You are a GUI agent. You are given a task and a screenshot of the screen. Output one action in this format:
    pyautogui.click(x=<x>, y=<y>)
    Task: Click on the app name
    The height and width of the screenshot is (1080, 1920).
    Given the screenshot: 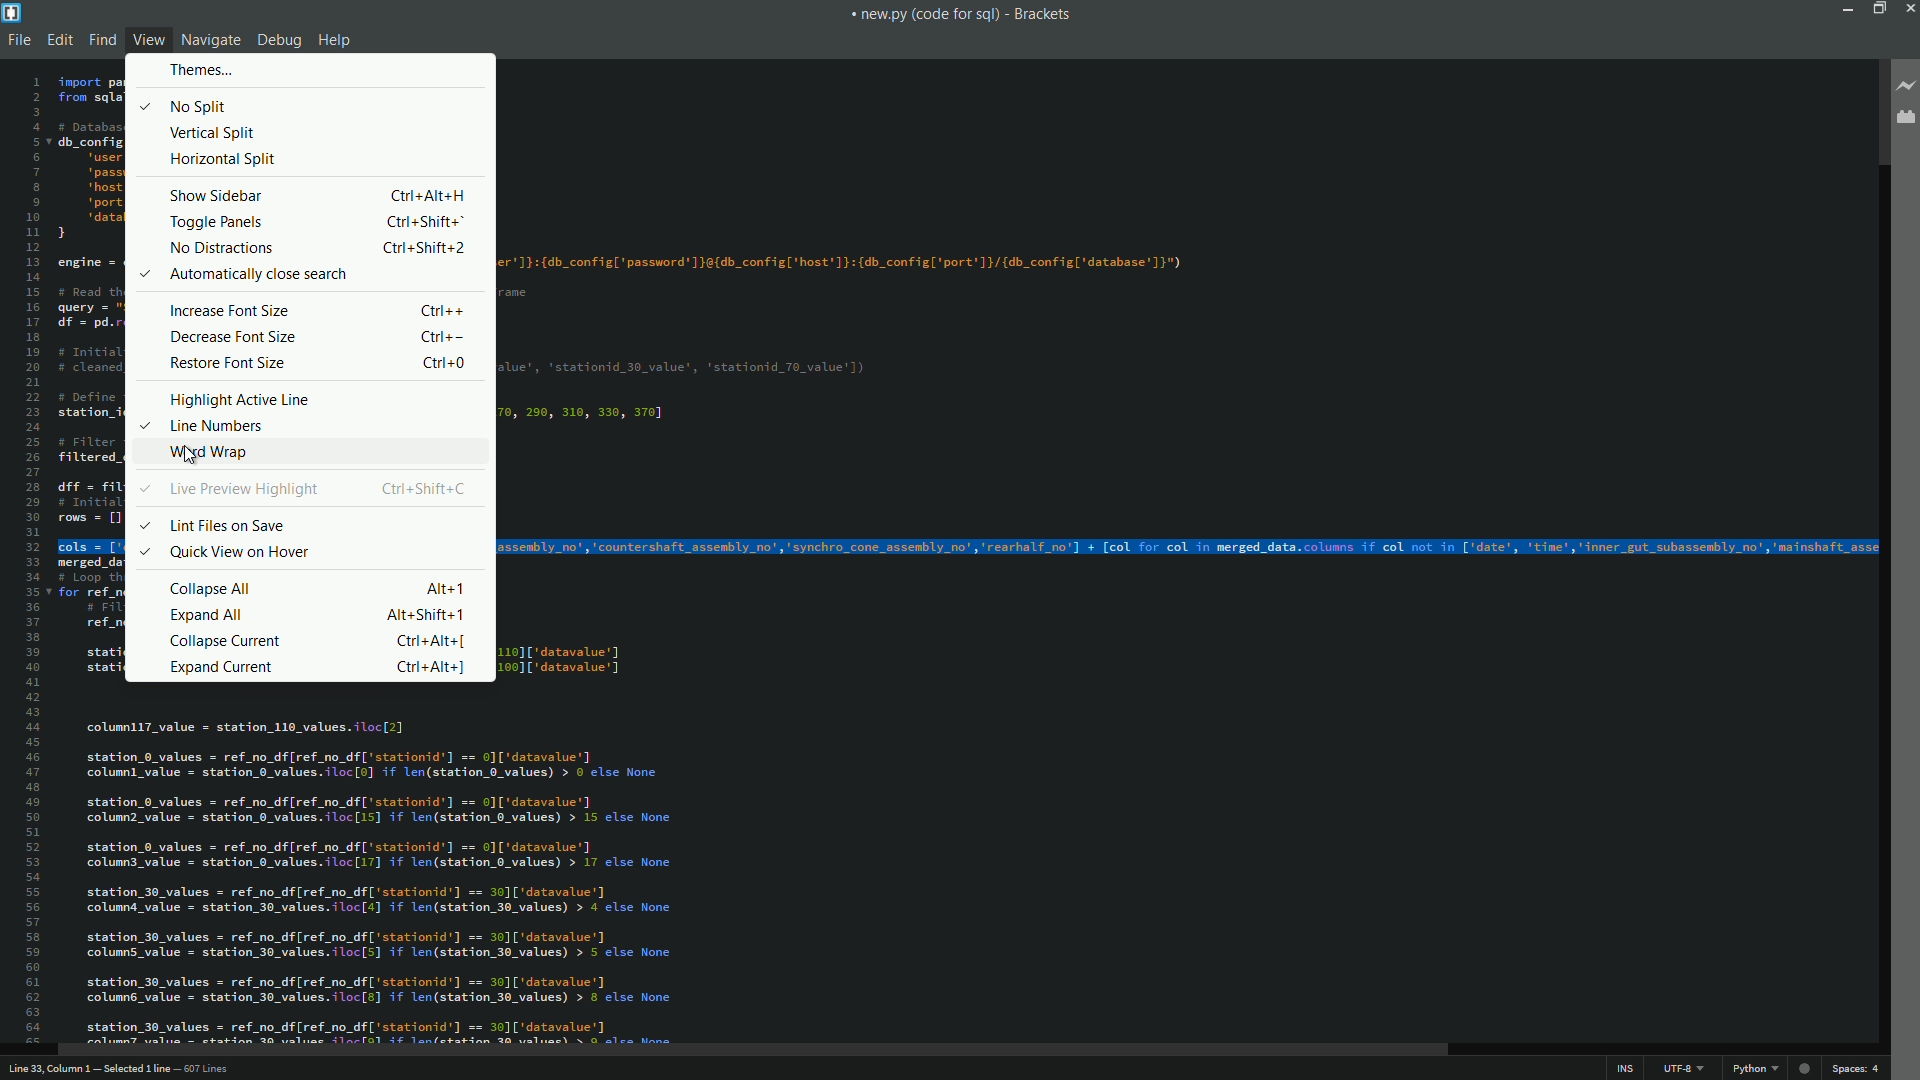 What is the action you would take?
    pyautogui.click(x=1042, y=15)
    